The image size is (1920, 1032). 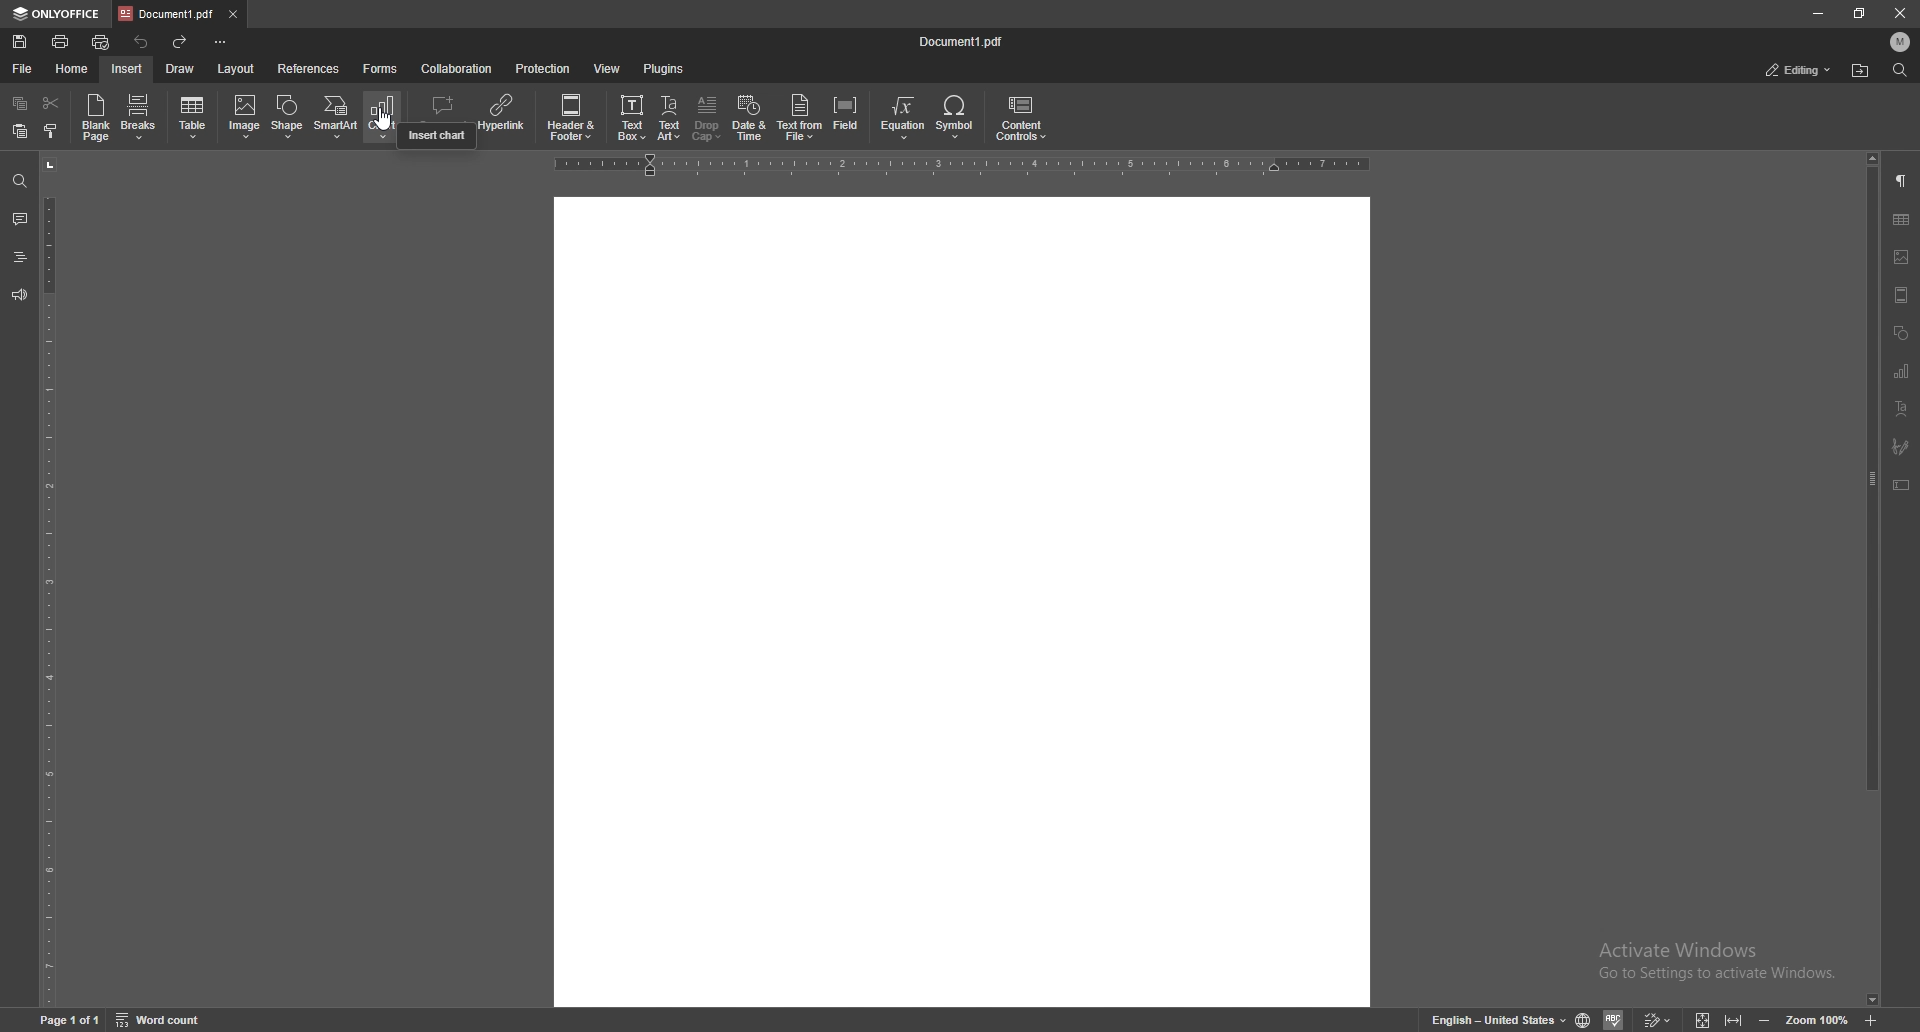 I want to click on Breaks, so click(x=142, y=119).